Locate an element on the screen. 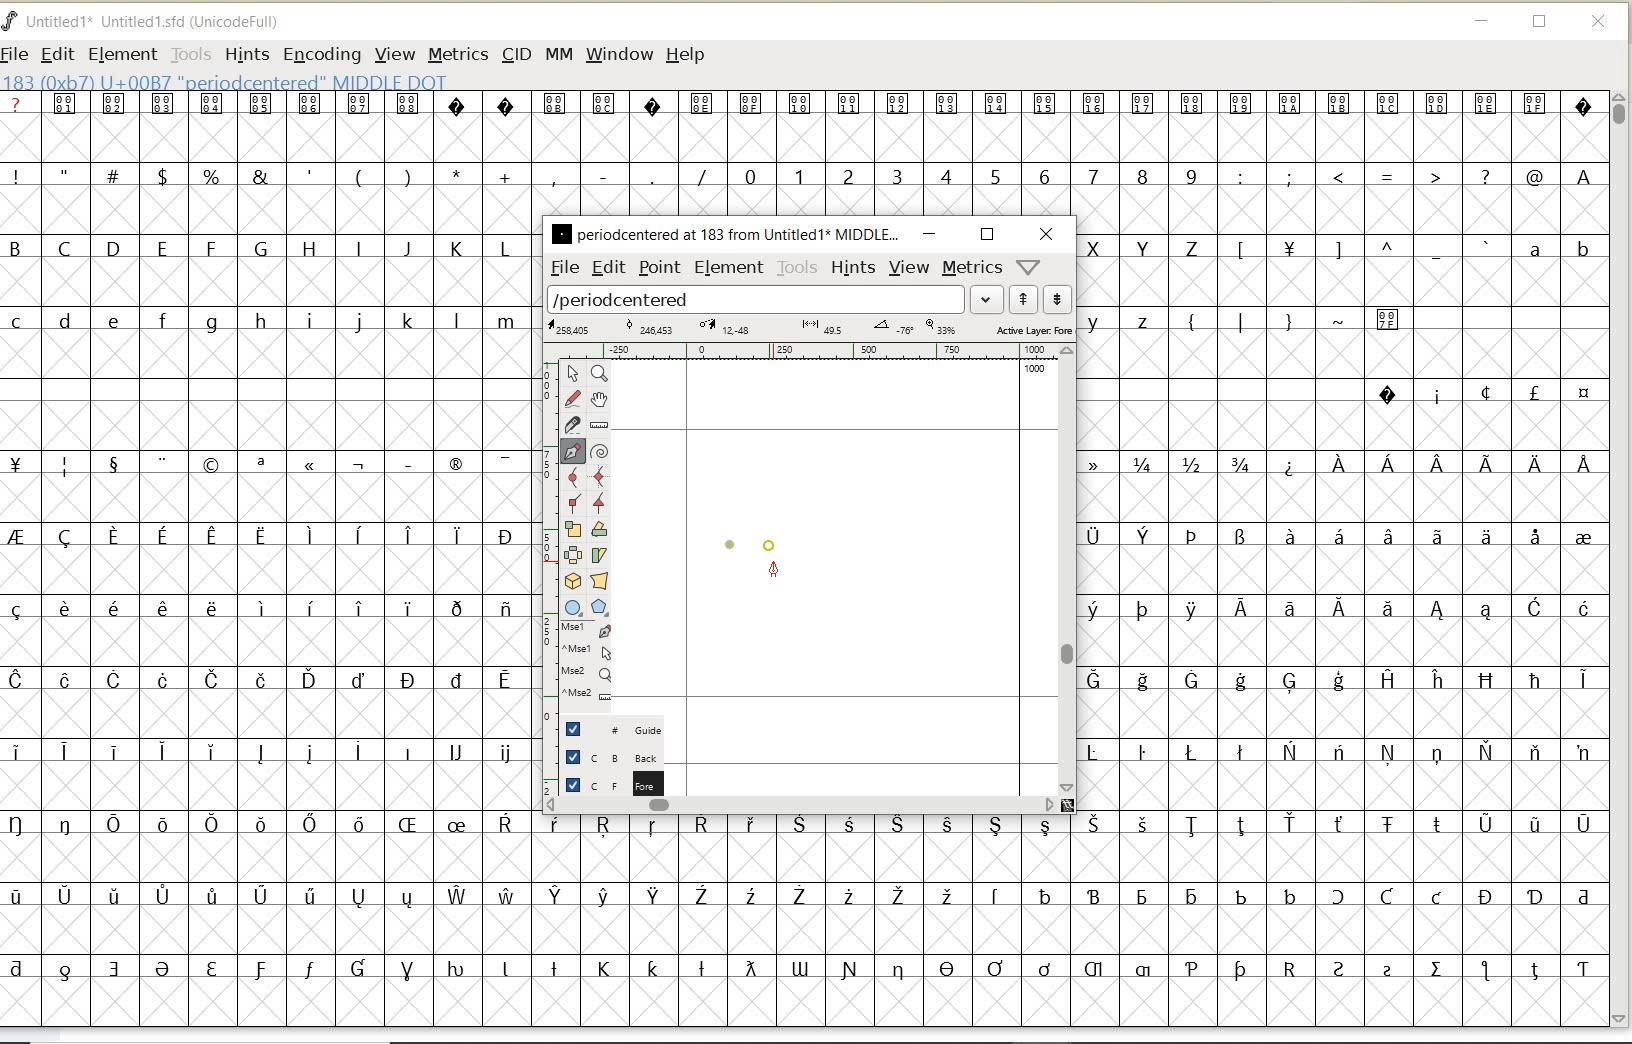 This screenshot has width=1632, height=1044. file is located at coordinates (562, 268).